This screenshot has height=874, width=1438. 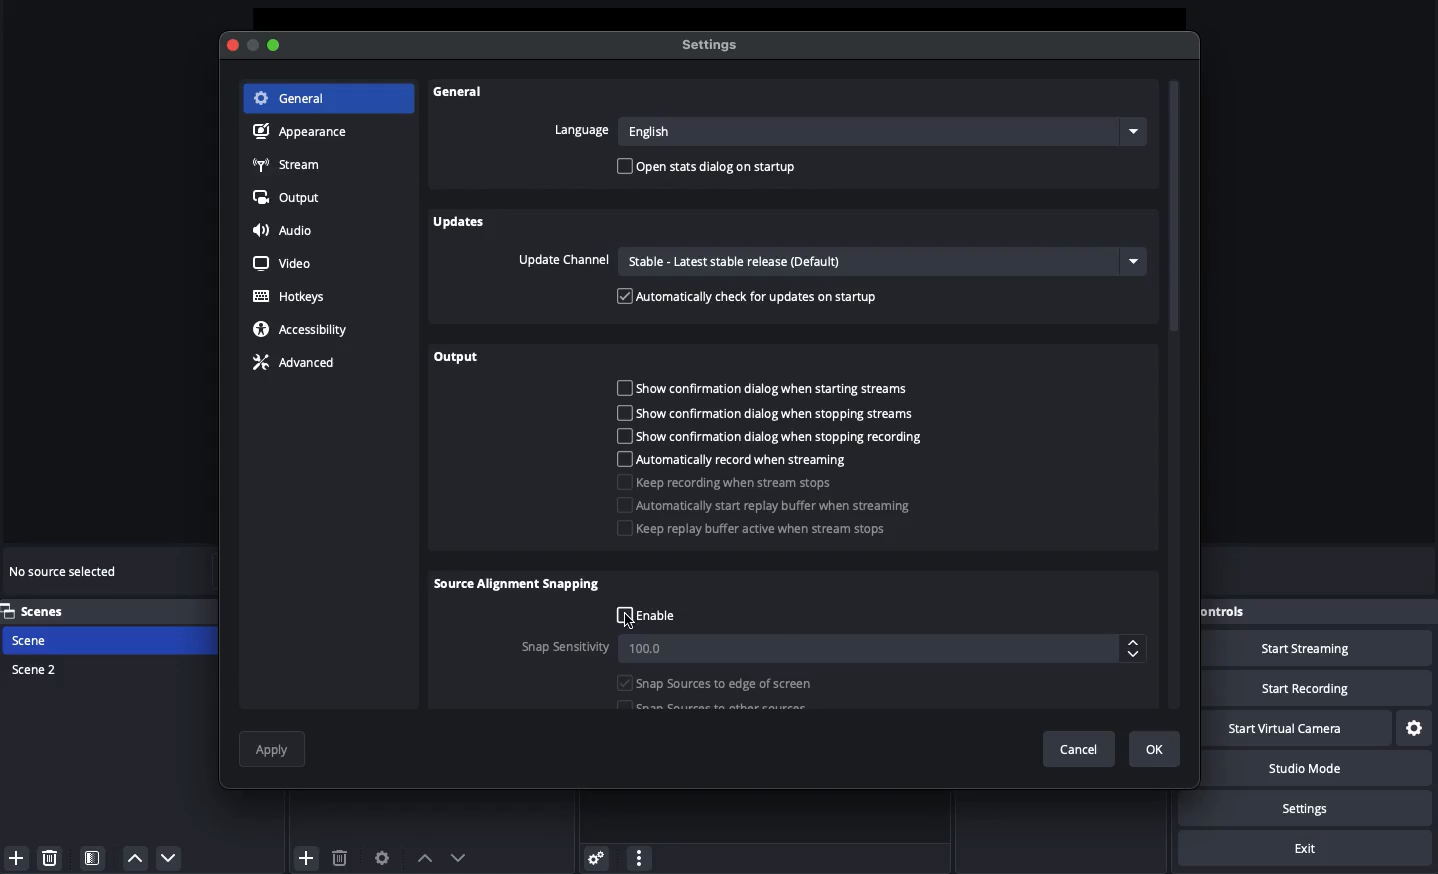 What do you see at coordinates (771, 412) in the screenshot?
I see `Show confirmation dialog ` at bounding box center [771, 412].